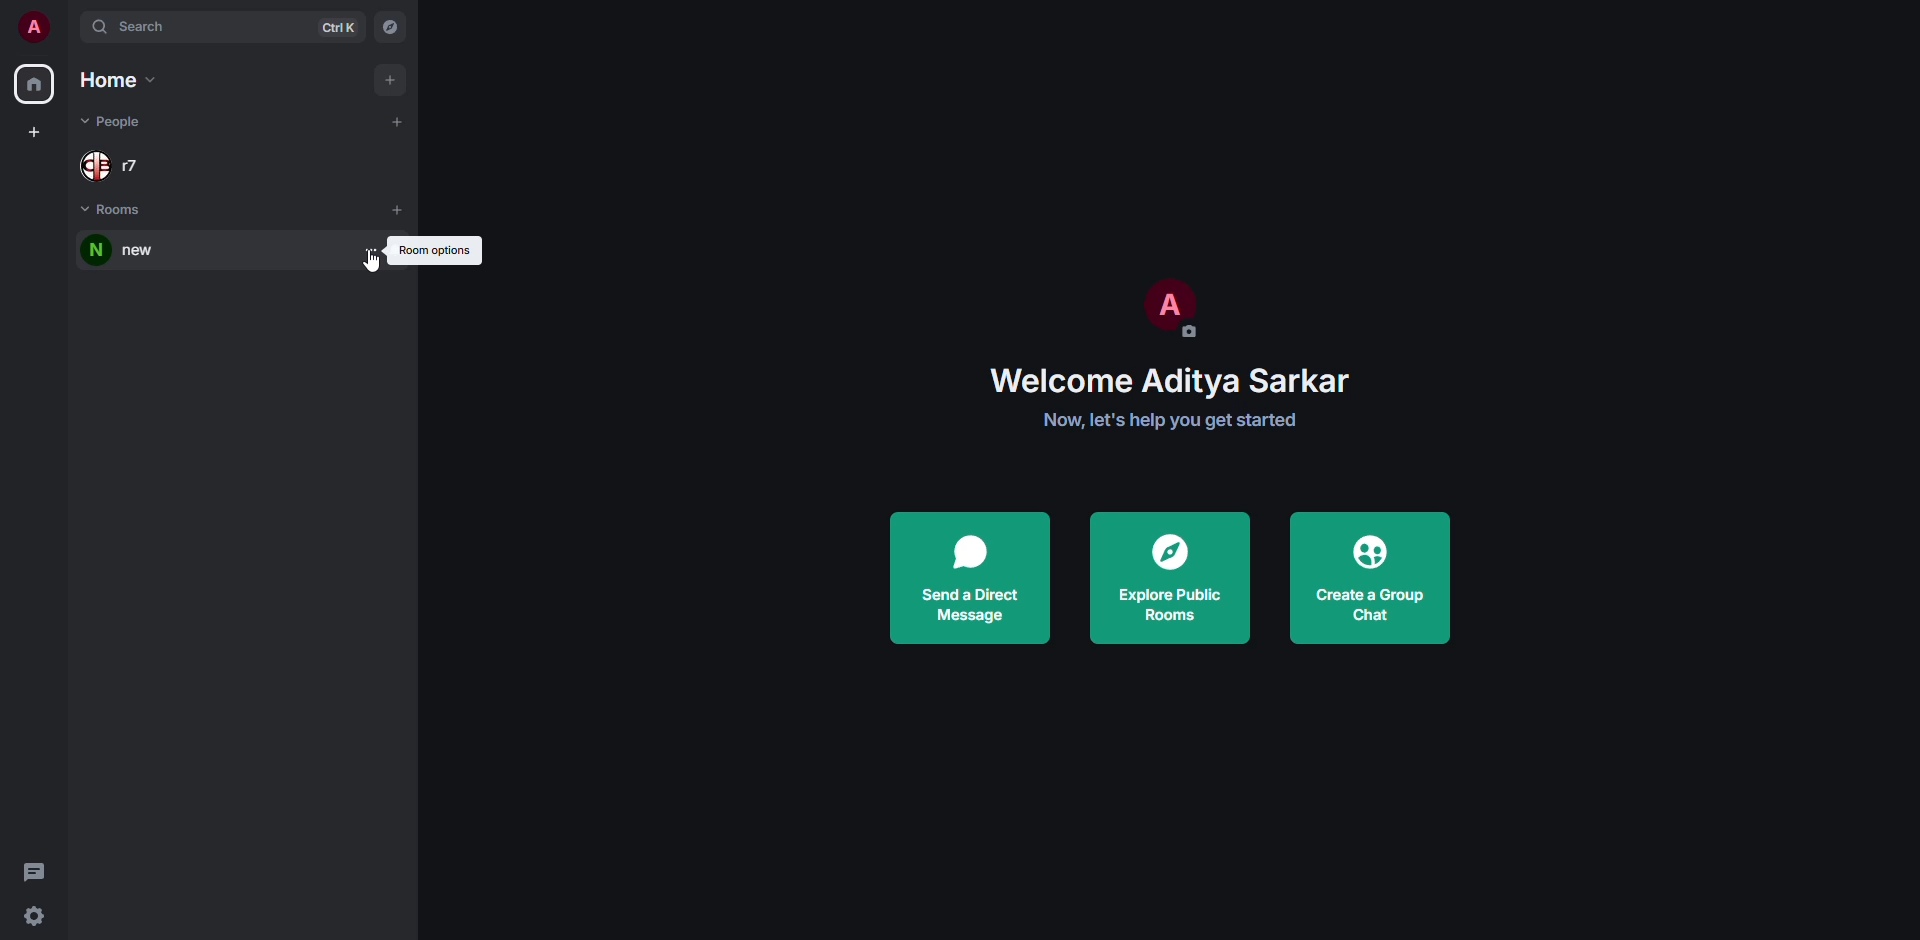 The image size is (1920, 940). Describe the element at coordinates (114, 171) in the screenshot. I see `people` at that location.